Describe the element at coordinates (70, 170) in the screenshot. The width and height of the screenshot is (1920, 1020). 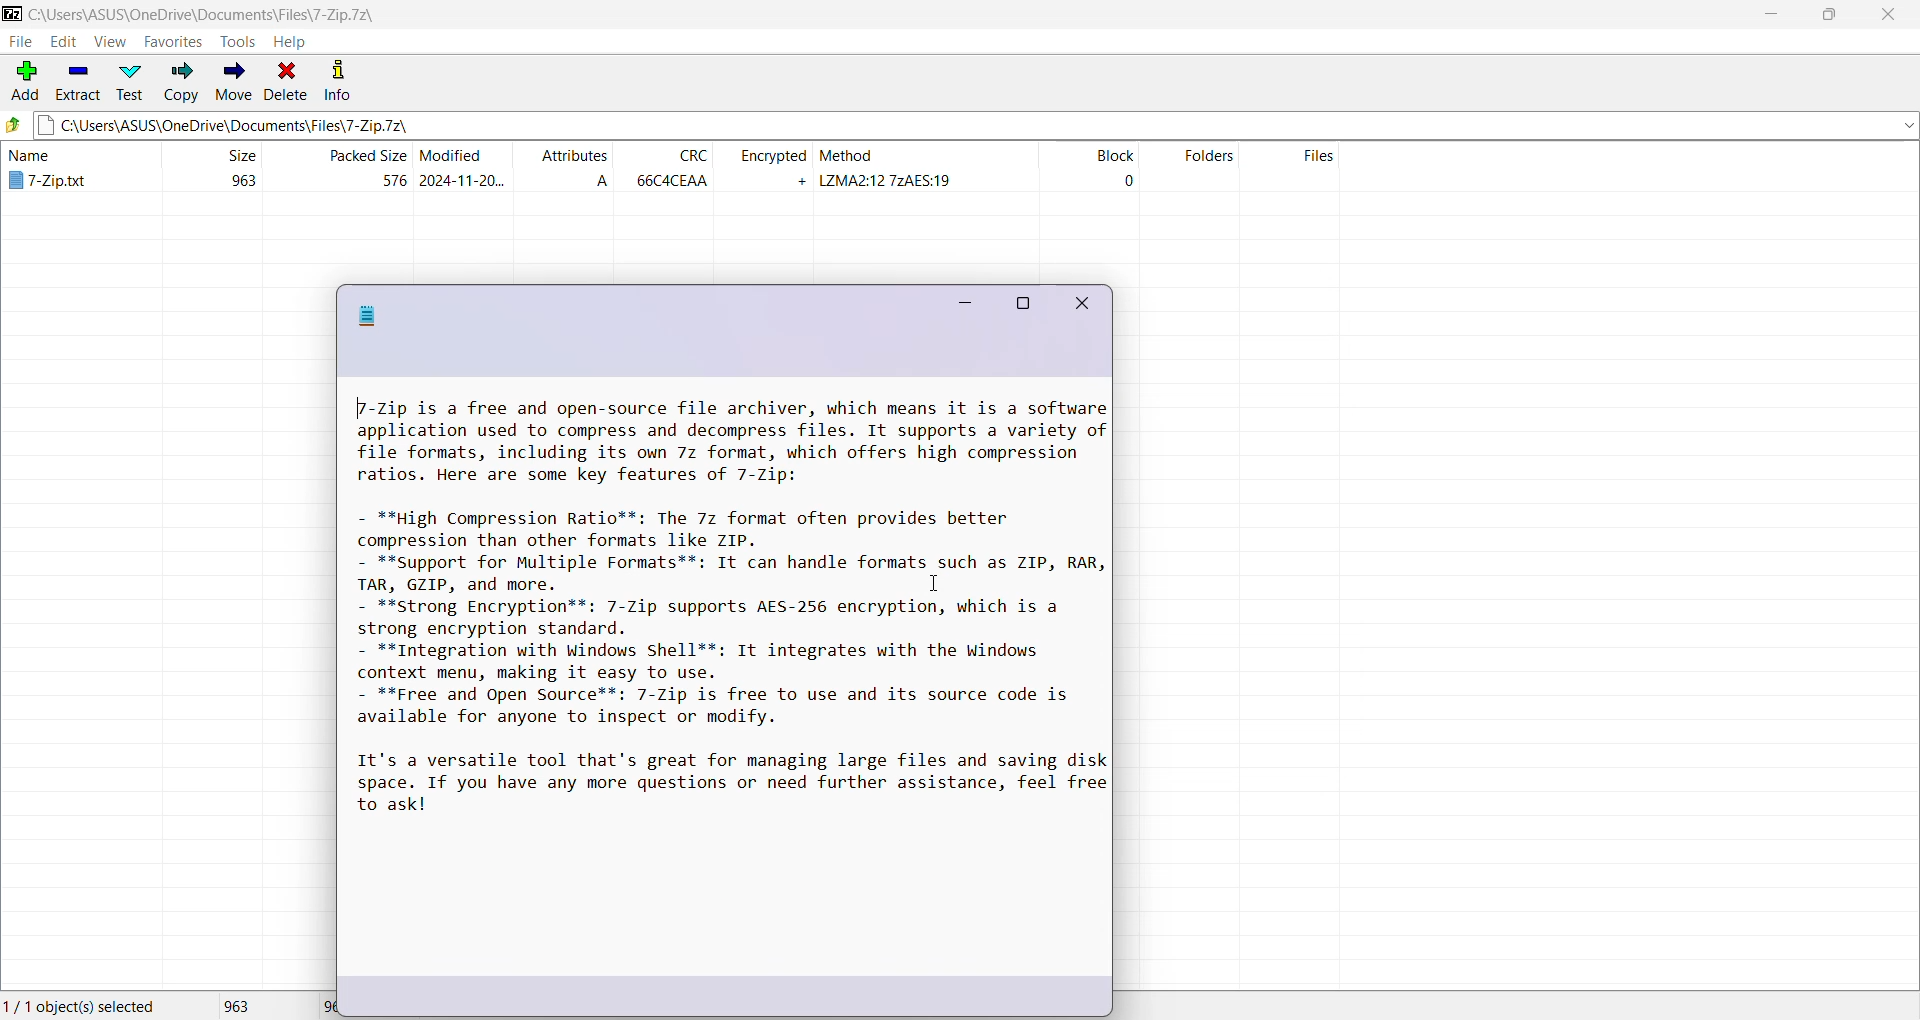
I see `Password protected archive file` at that location.